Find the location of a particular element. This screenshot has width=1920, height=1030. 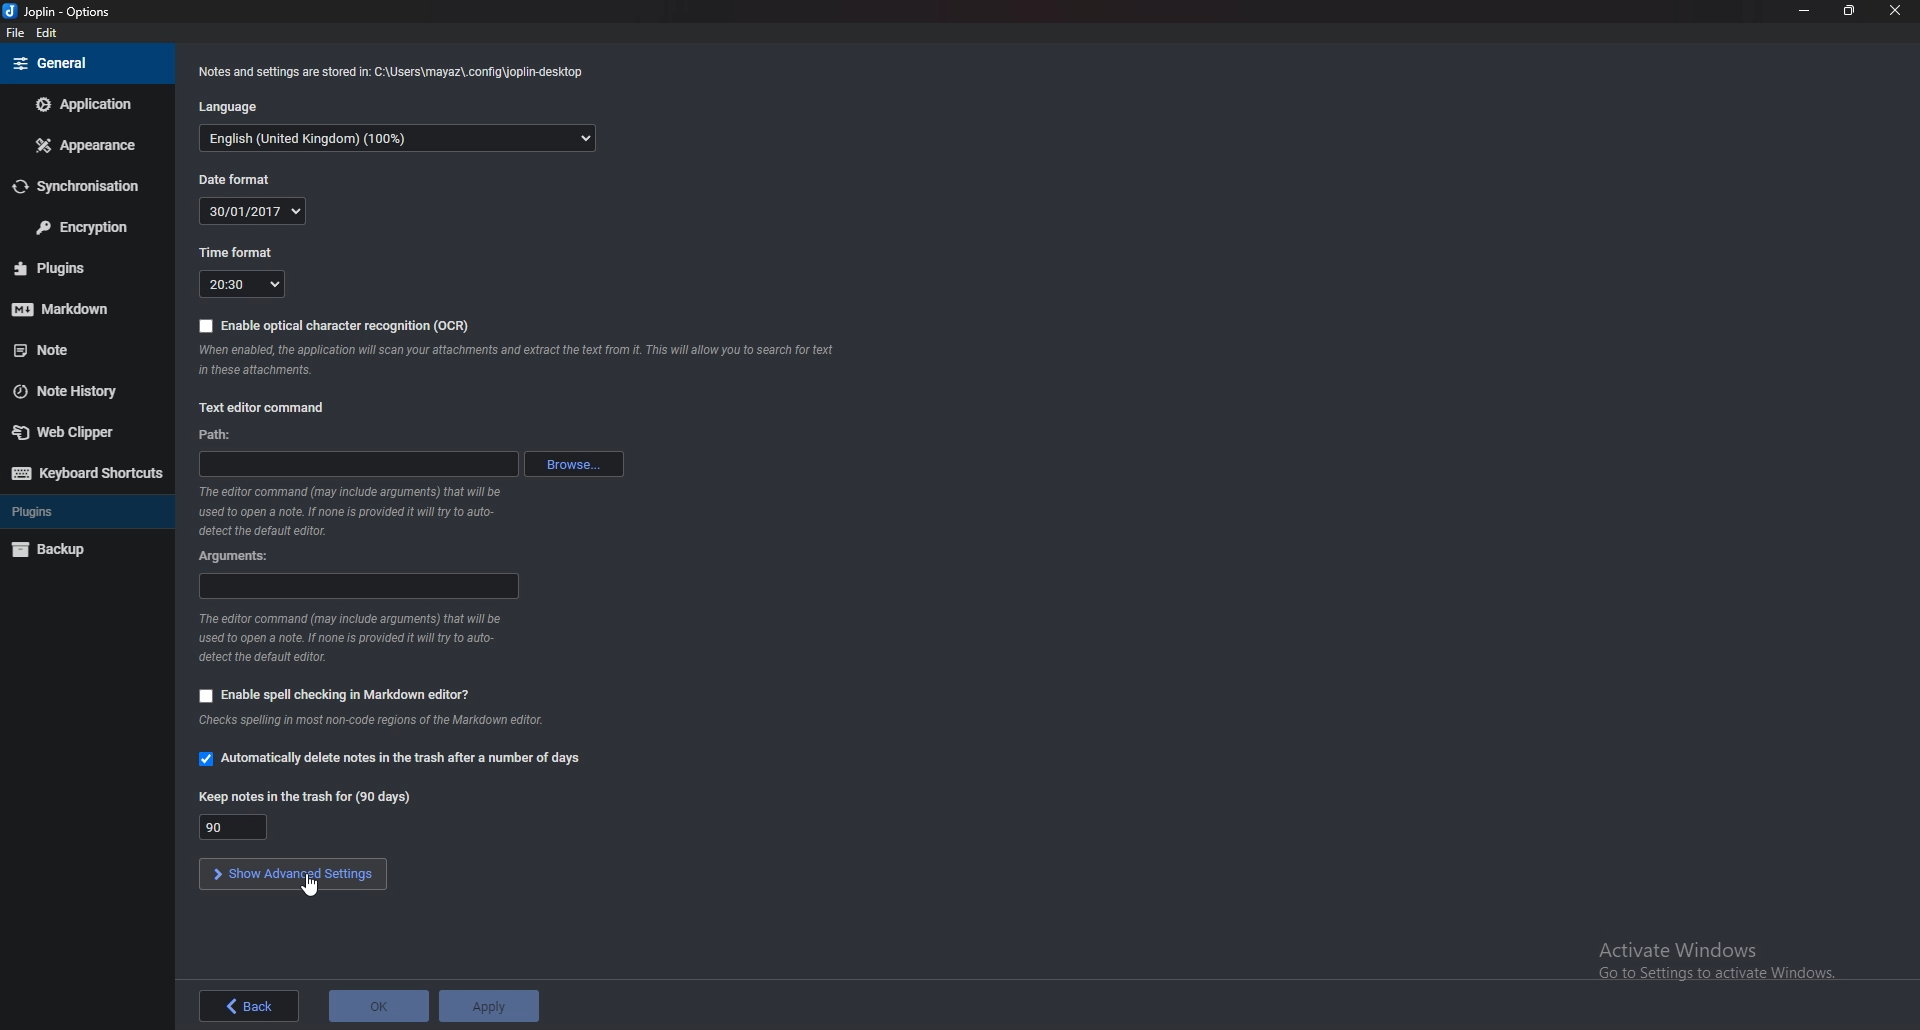

Encryption is located at coordinates (89, 225).